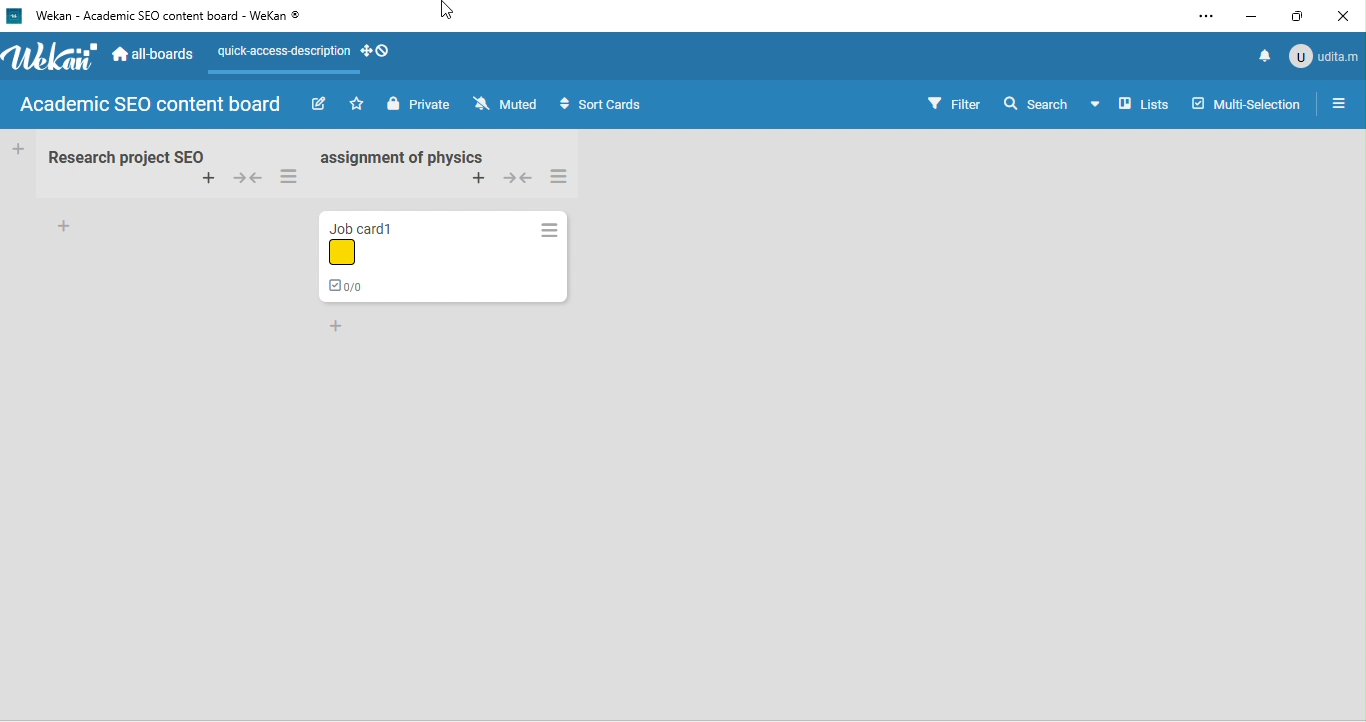 The image size is (1366, 722). Describe the element at coordinates (1258, 15) in the screenshot. I see `minimize` at that location.